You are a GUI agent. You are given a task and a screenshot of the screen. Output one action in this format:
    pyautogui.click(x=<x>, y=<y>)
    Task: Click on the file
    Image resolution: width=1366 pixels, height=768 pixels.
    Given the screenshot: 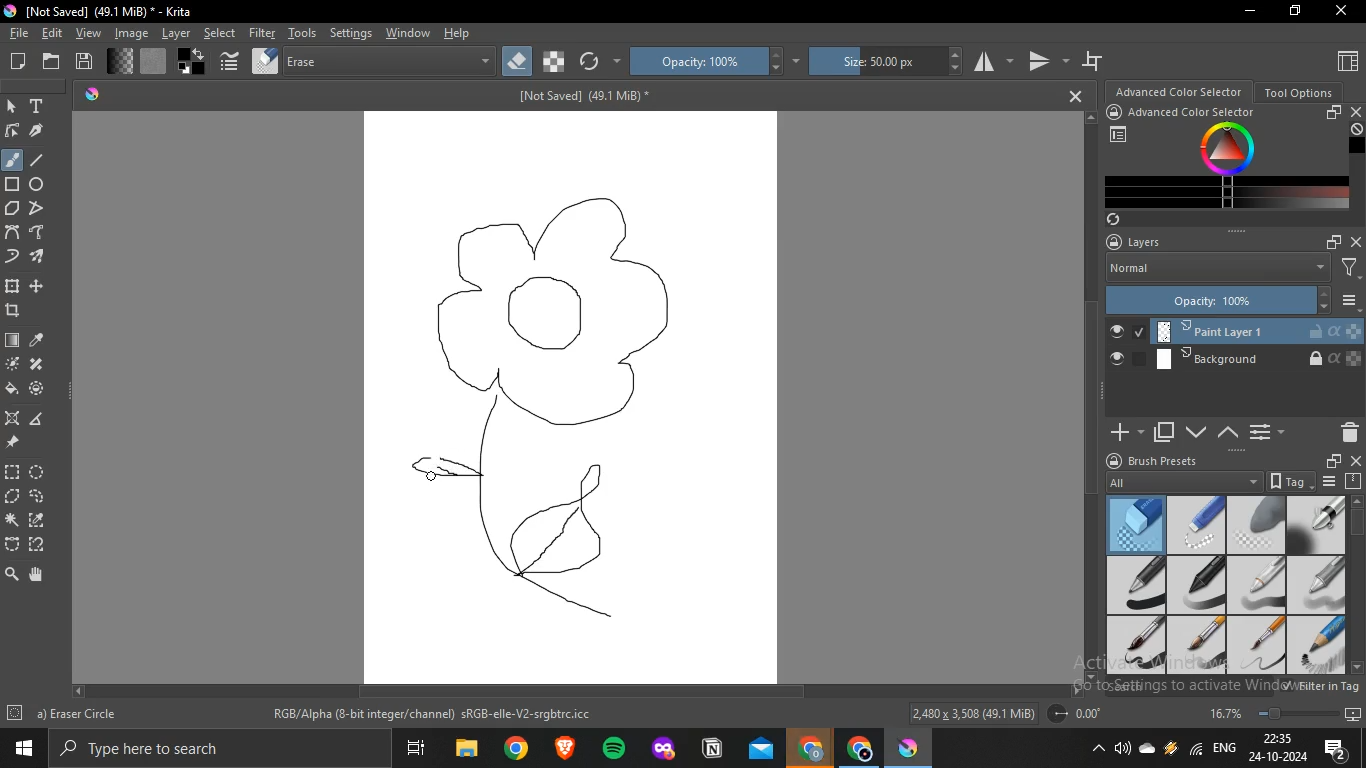 What is the action you would take?
    pyautogui.click(x=20, y=34)
    